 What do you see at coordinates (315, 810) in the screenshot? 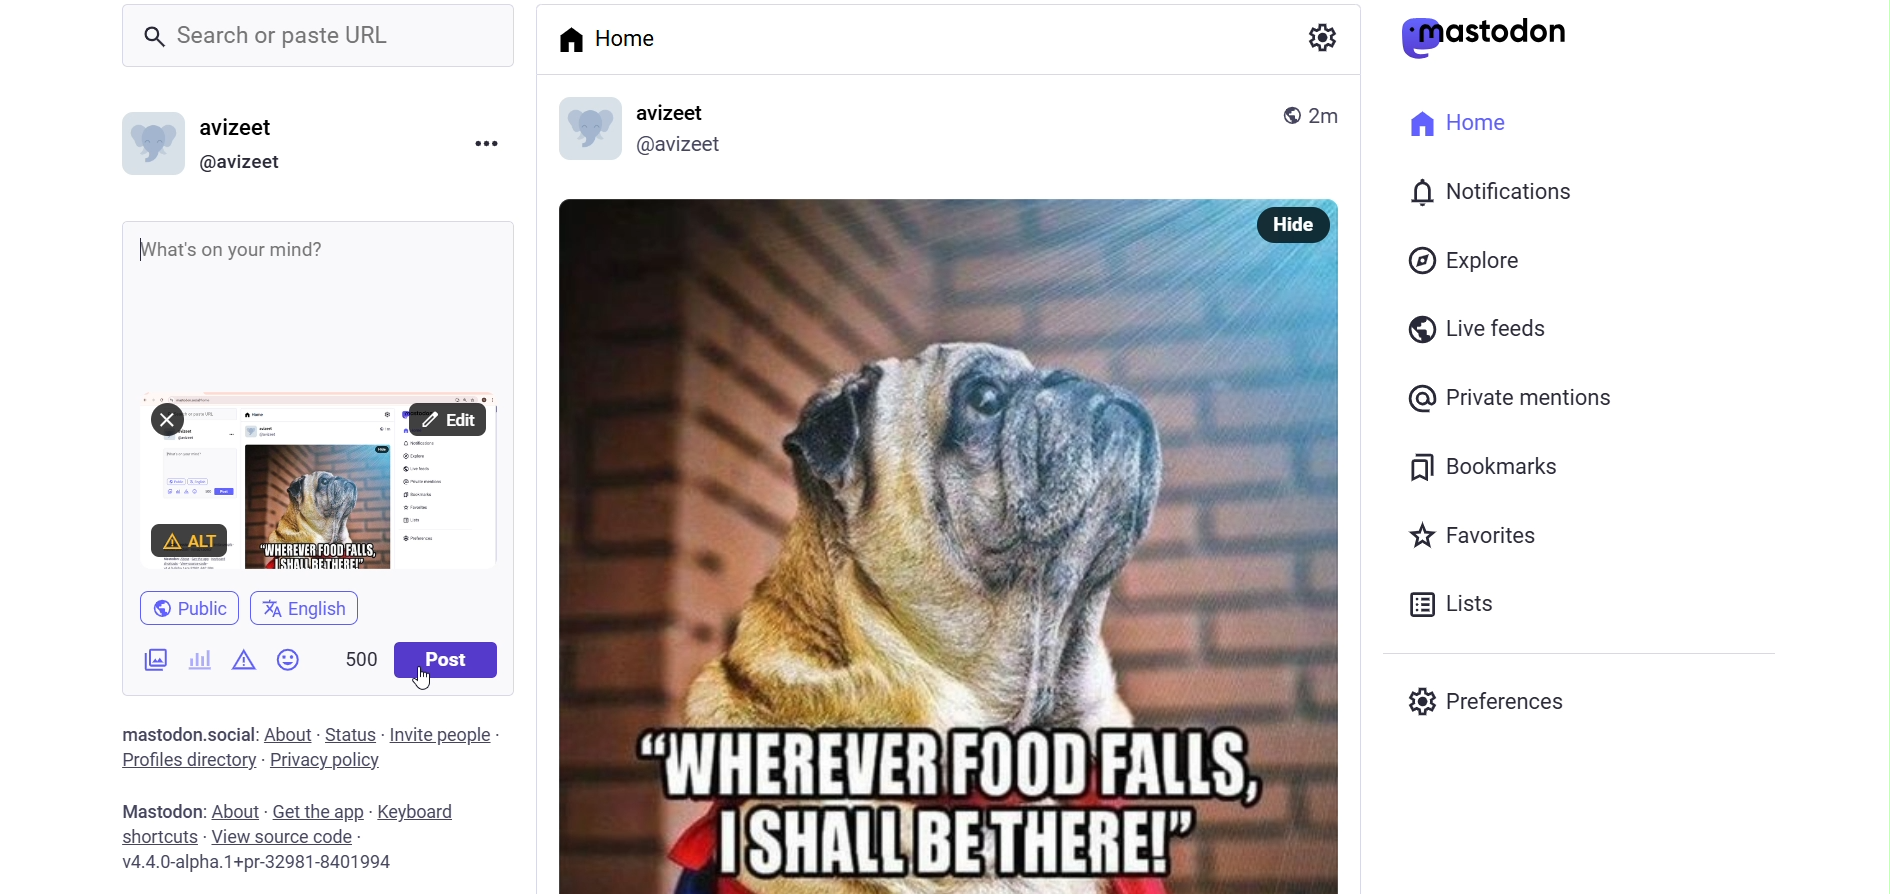
I see `get the app` at bounding box center [315, 810].